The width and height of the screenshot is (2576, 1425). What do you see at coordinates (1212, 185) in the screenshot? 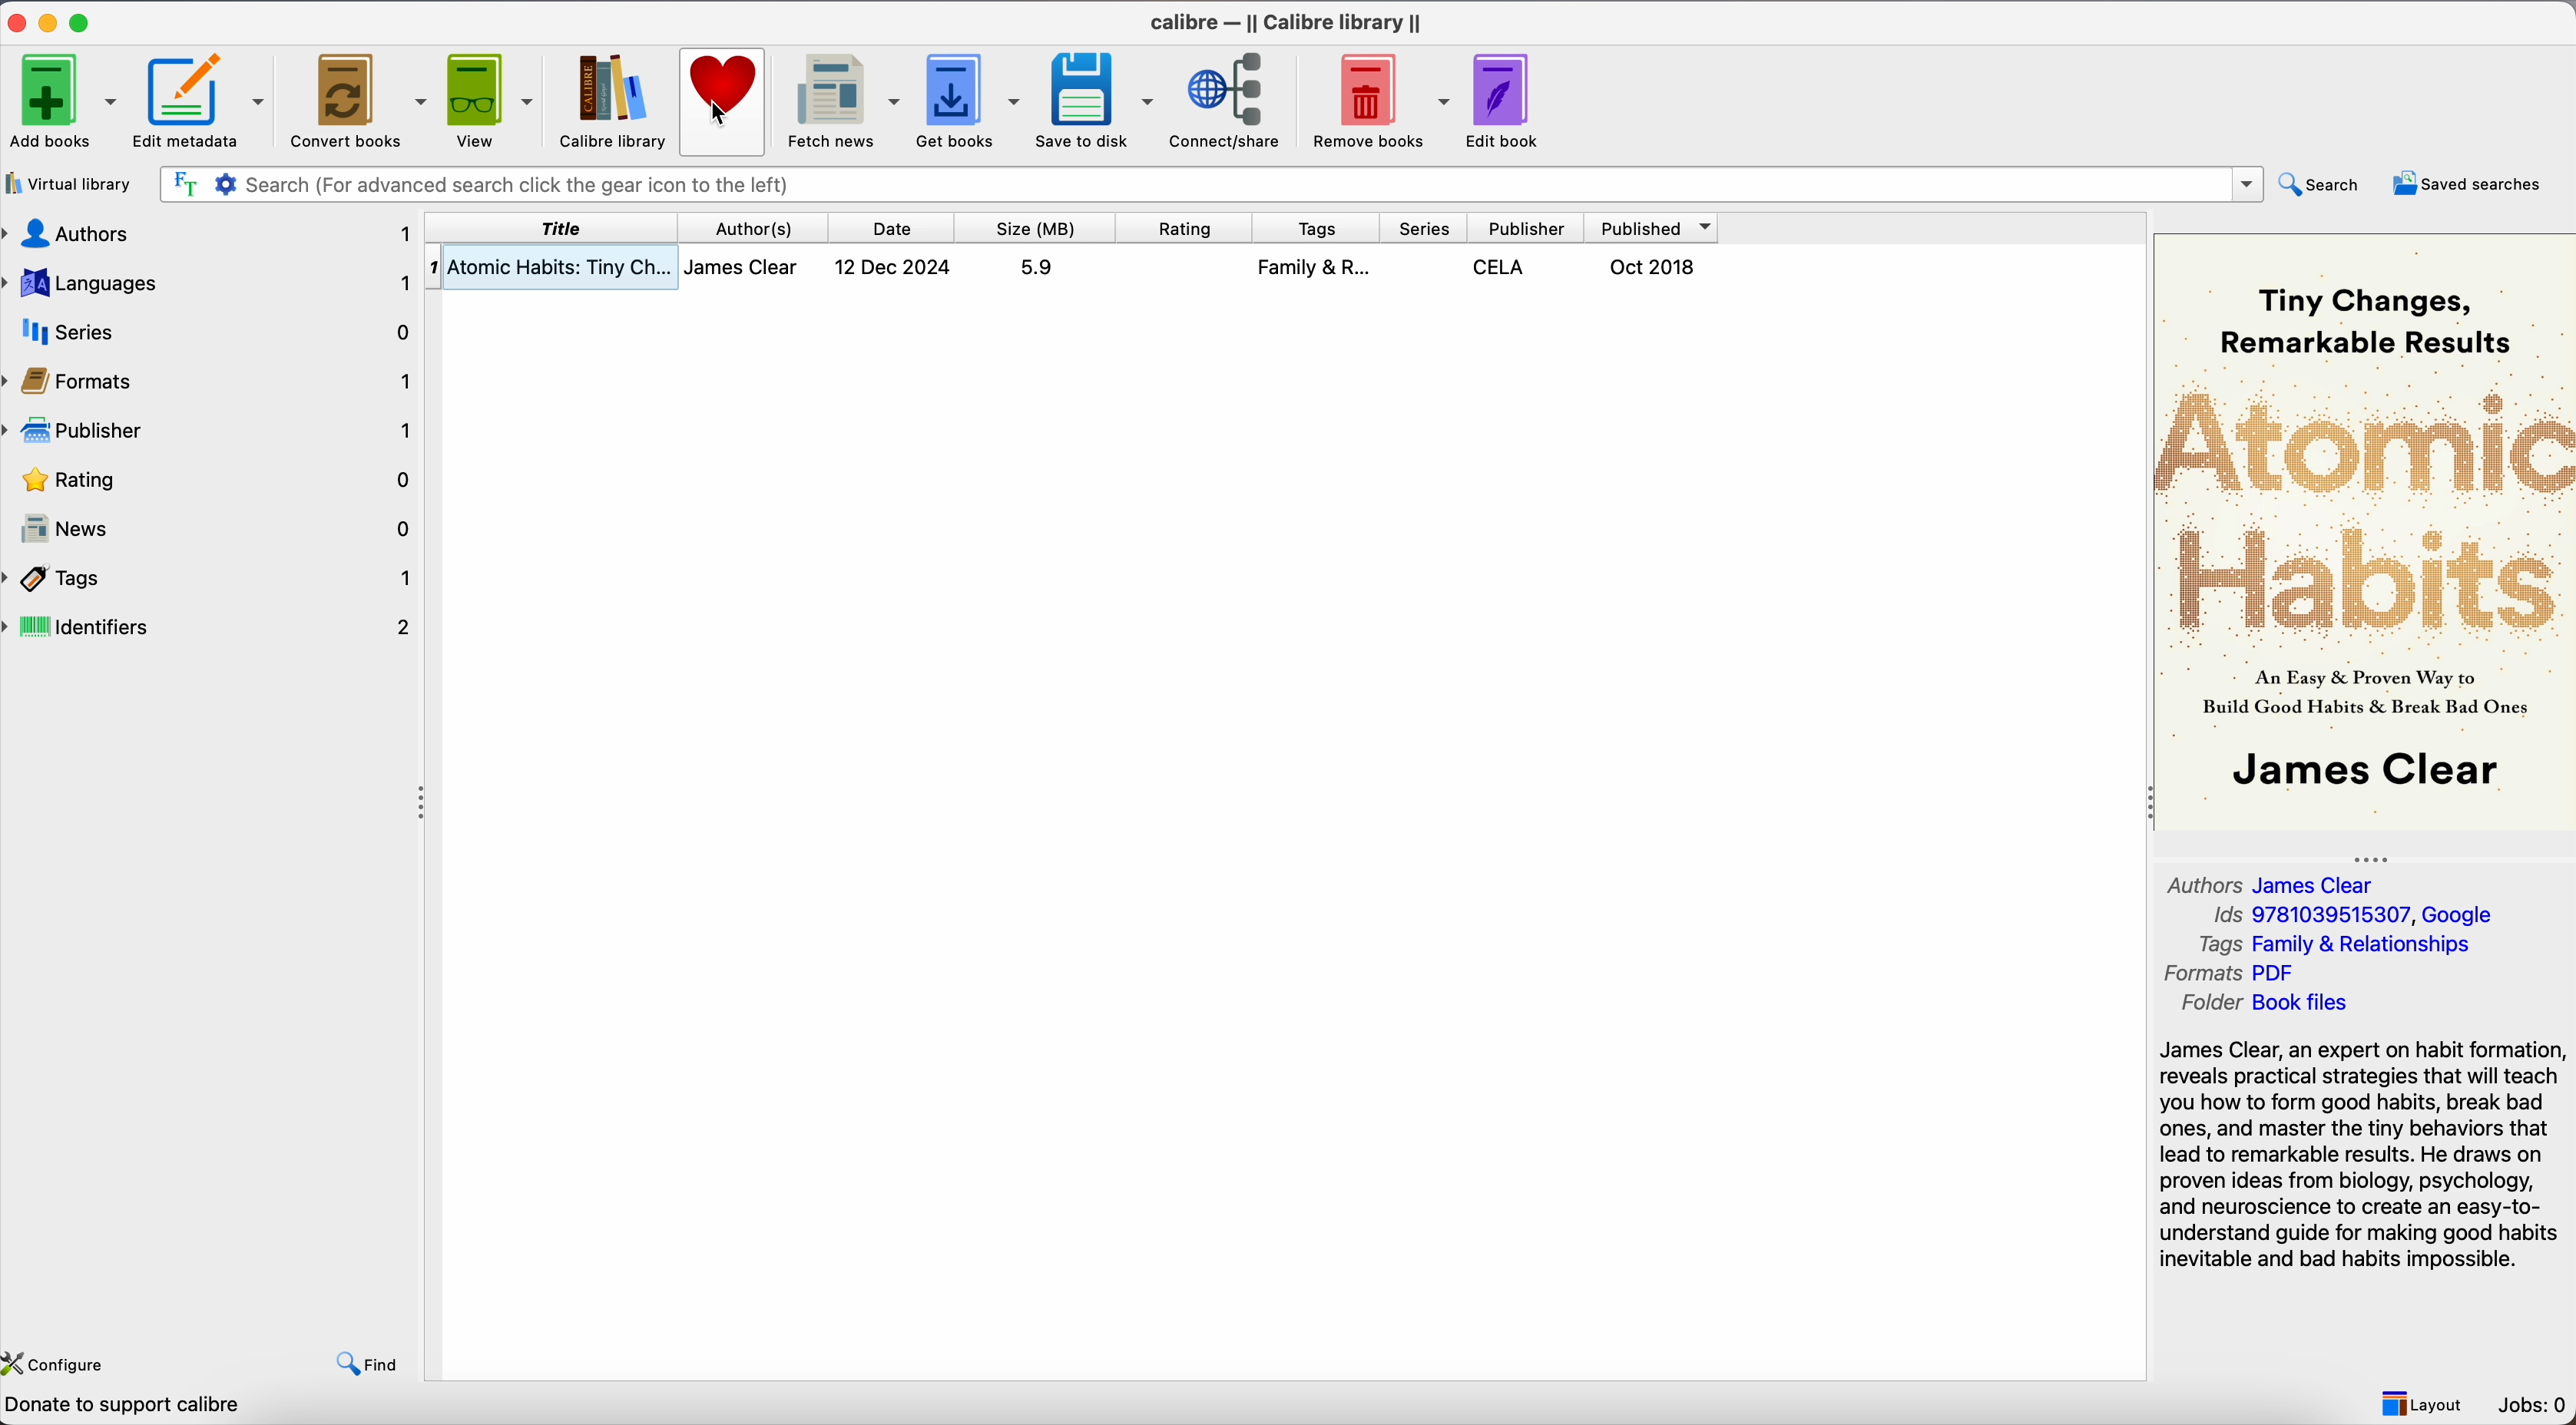
I see `search bar` at bounding box center [1212, 185].